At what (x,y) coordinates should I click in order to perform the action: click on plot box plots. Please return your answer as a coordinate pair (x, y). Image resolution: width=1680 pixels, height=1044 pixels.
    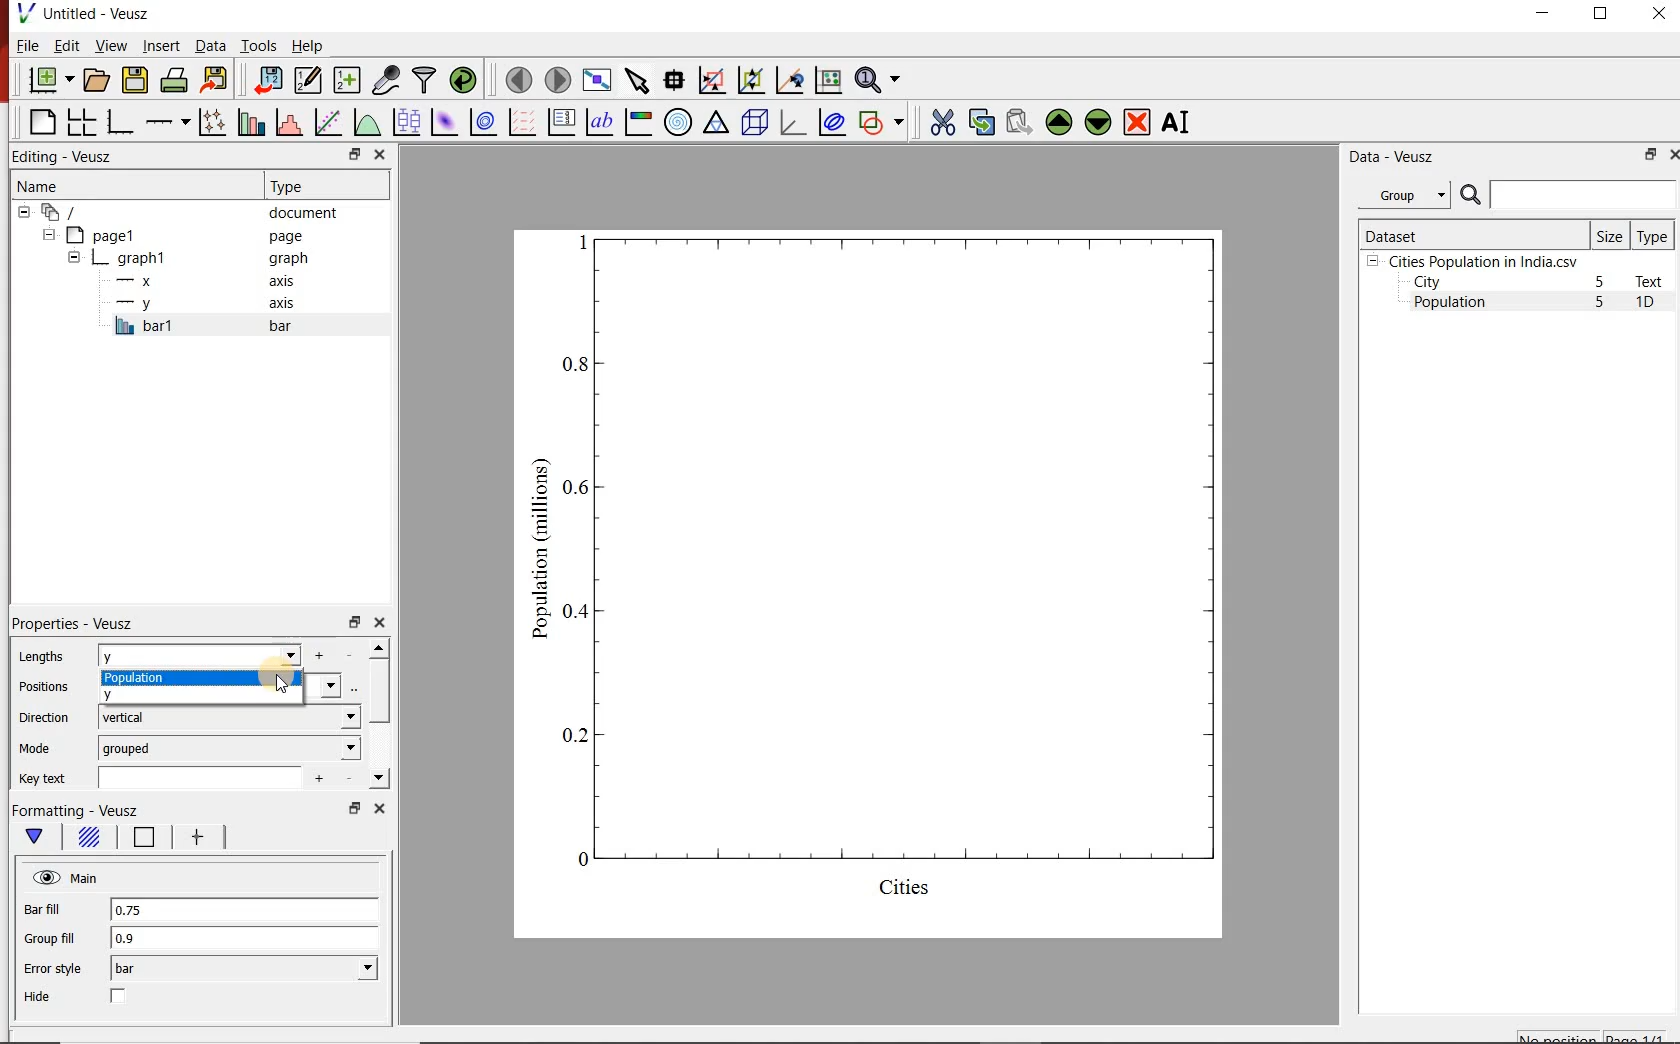
    Looking at the image, I should click on (405, 121).